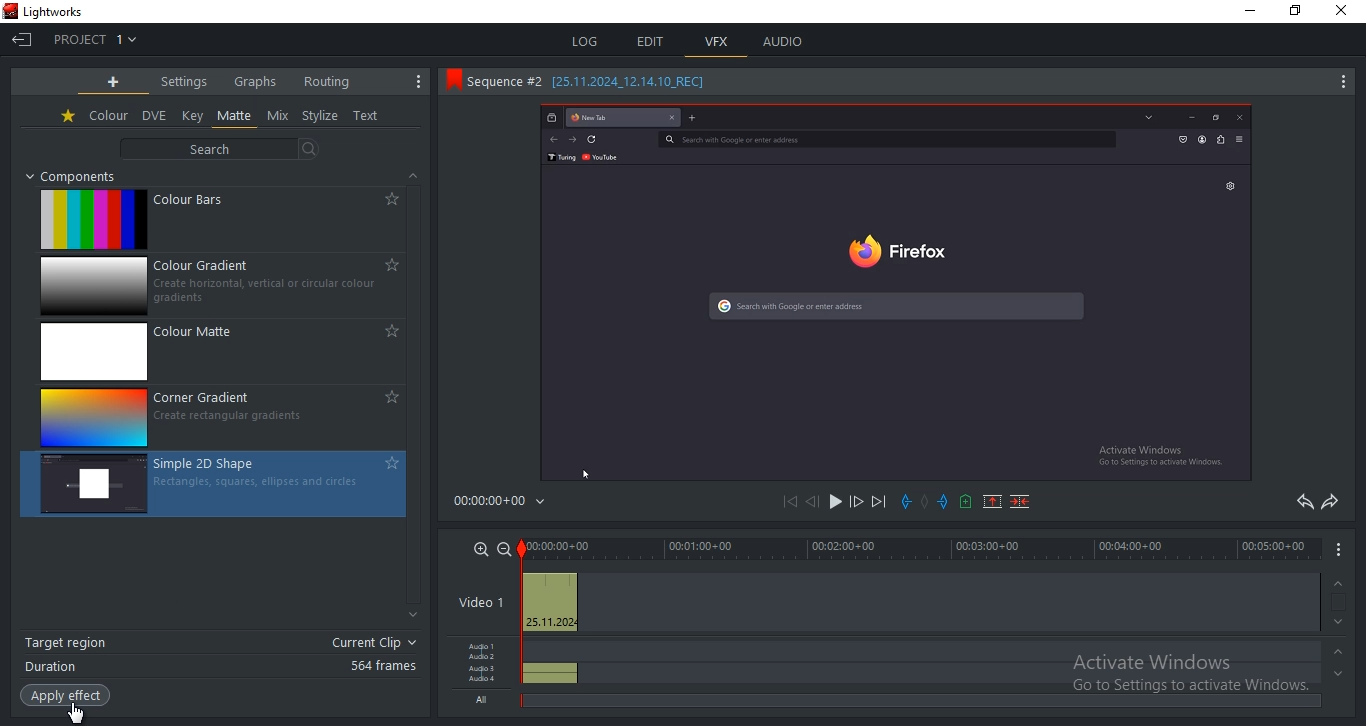  What do you see at coordinates (1295, 13) in the screenshot?
I see `maximize` at bounding box center [1295, 13].